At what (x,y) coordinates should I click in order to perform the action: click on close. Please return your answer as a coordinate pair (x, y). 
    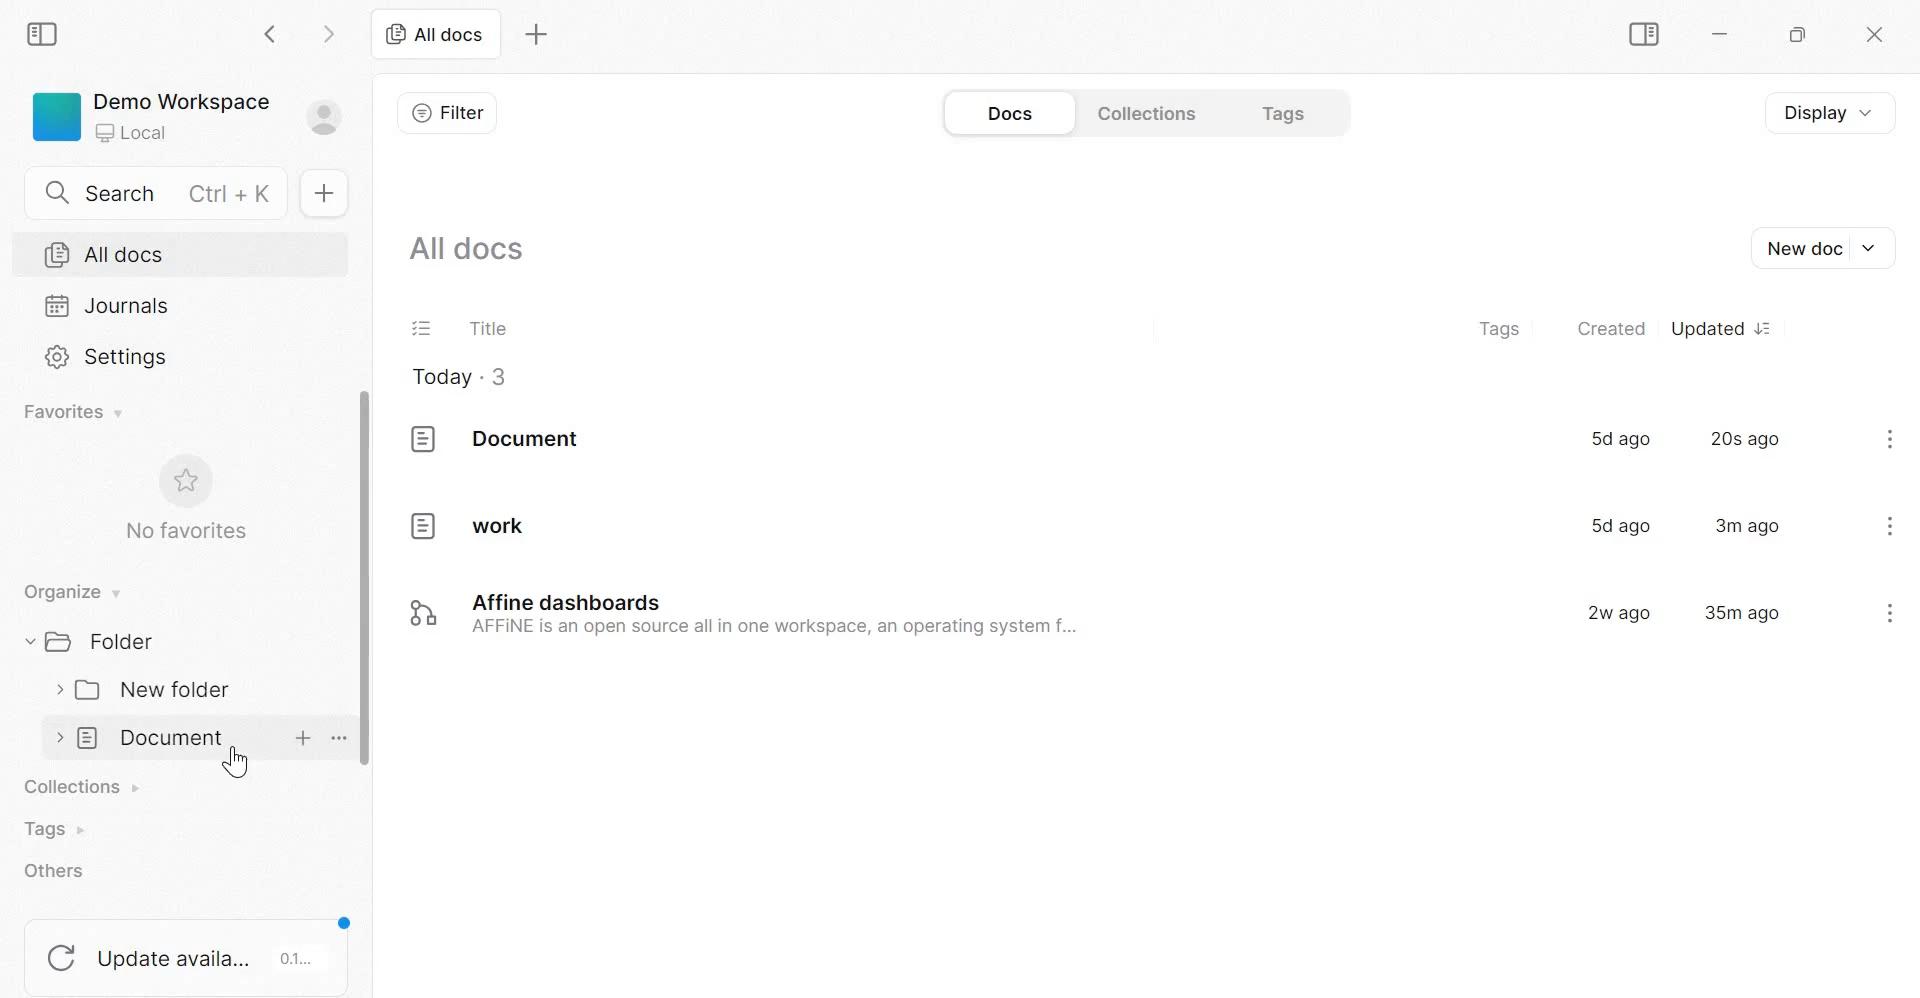
    Looking at the image, I should click on (1876, 36).